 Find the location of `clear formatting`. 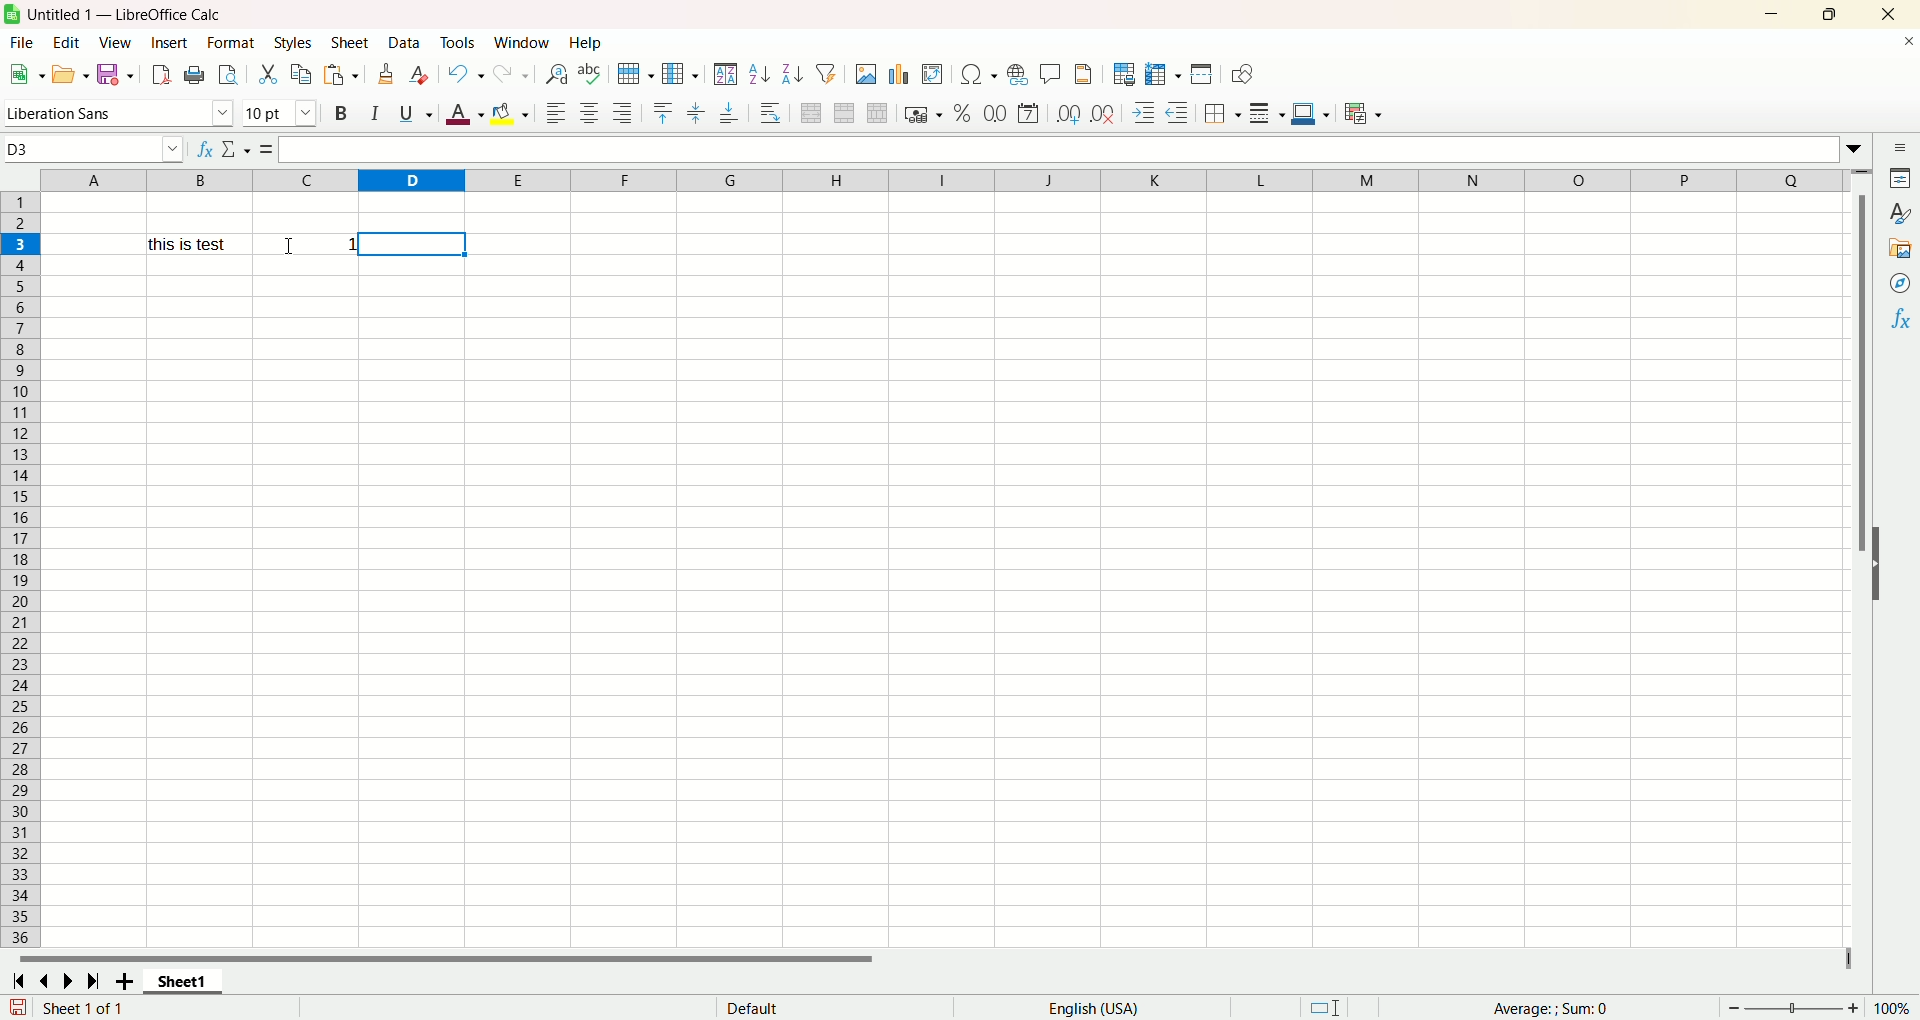

clear formatting is located at coordinates (421, 74).